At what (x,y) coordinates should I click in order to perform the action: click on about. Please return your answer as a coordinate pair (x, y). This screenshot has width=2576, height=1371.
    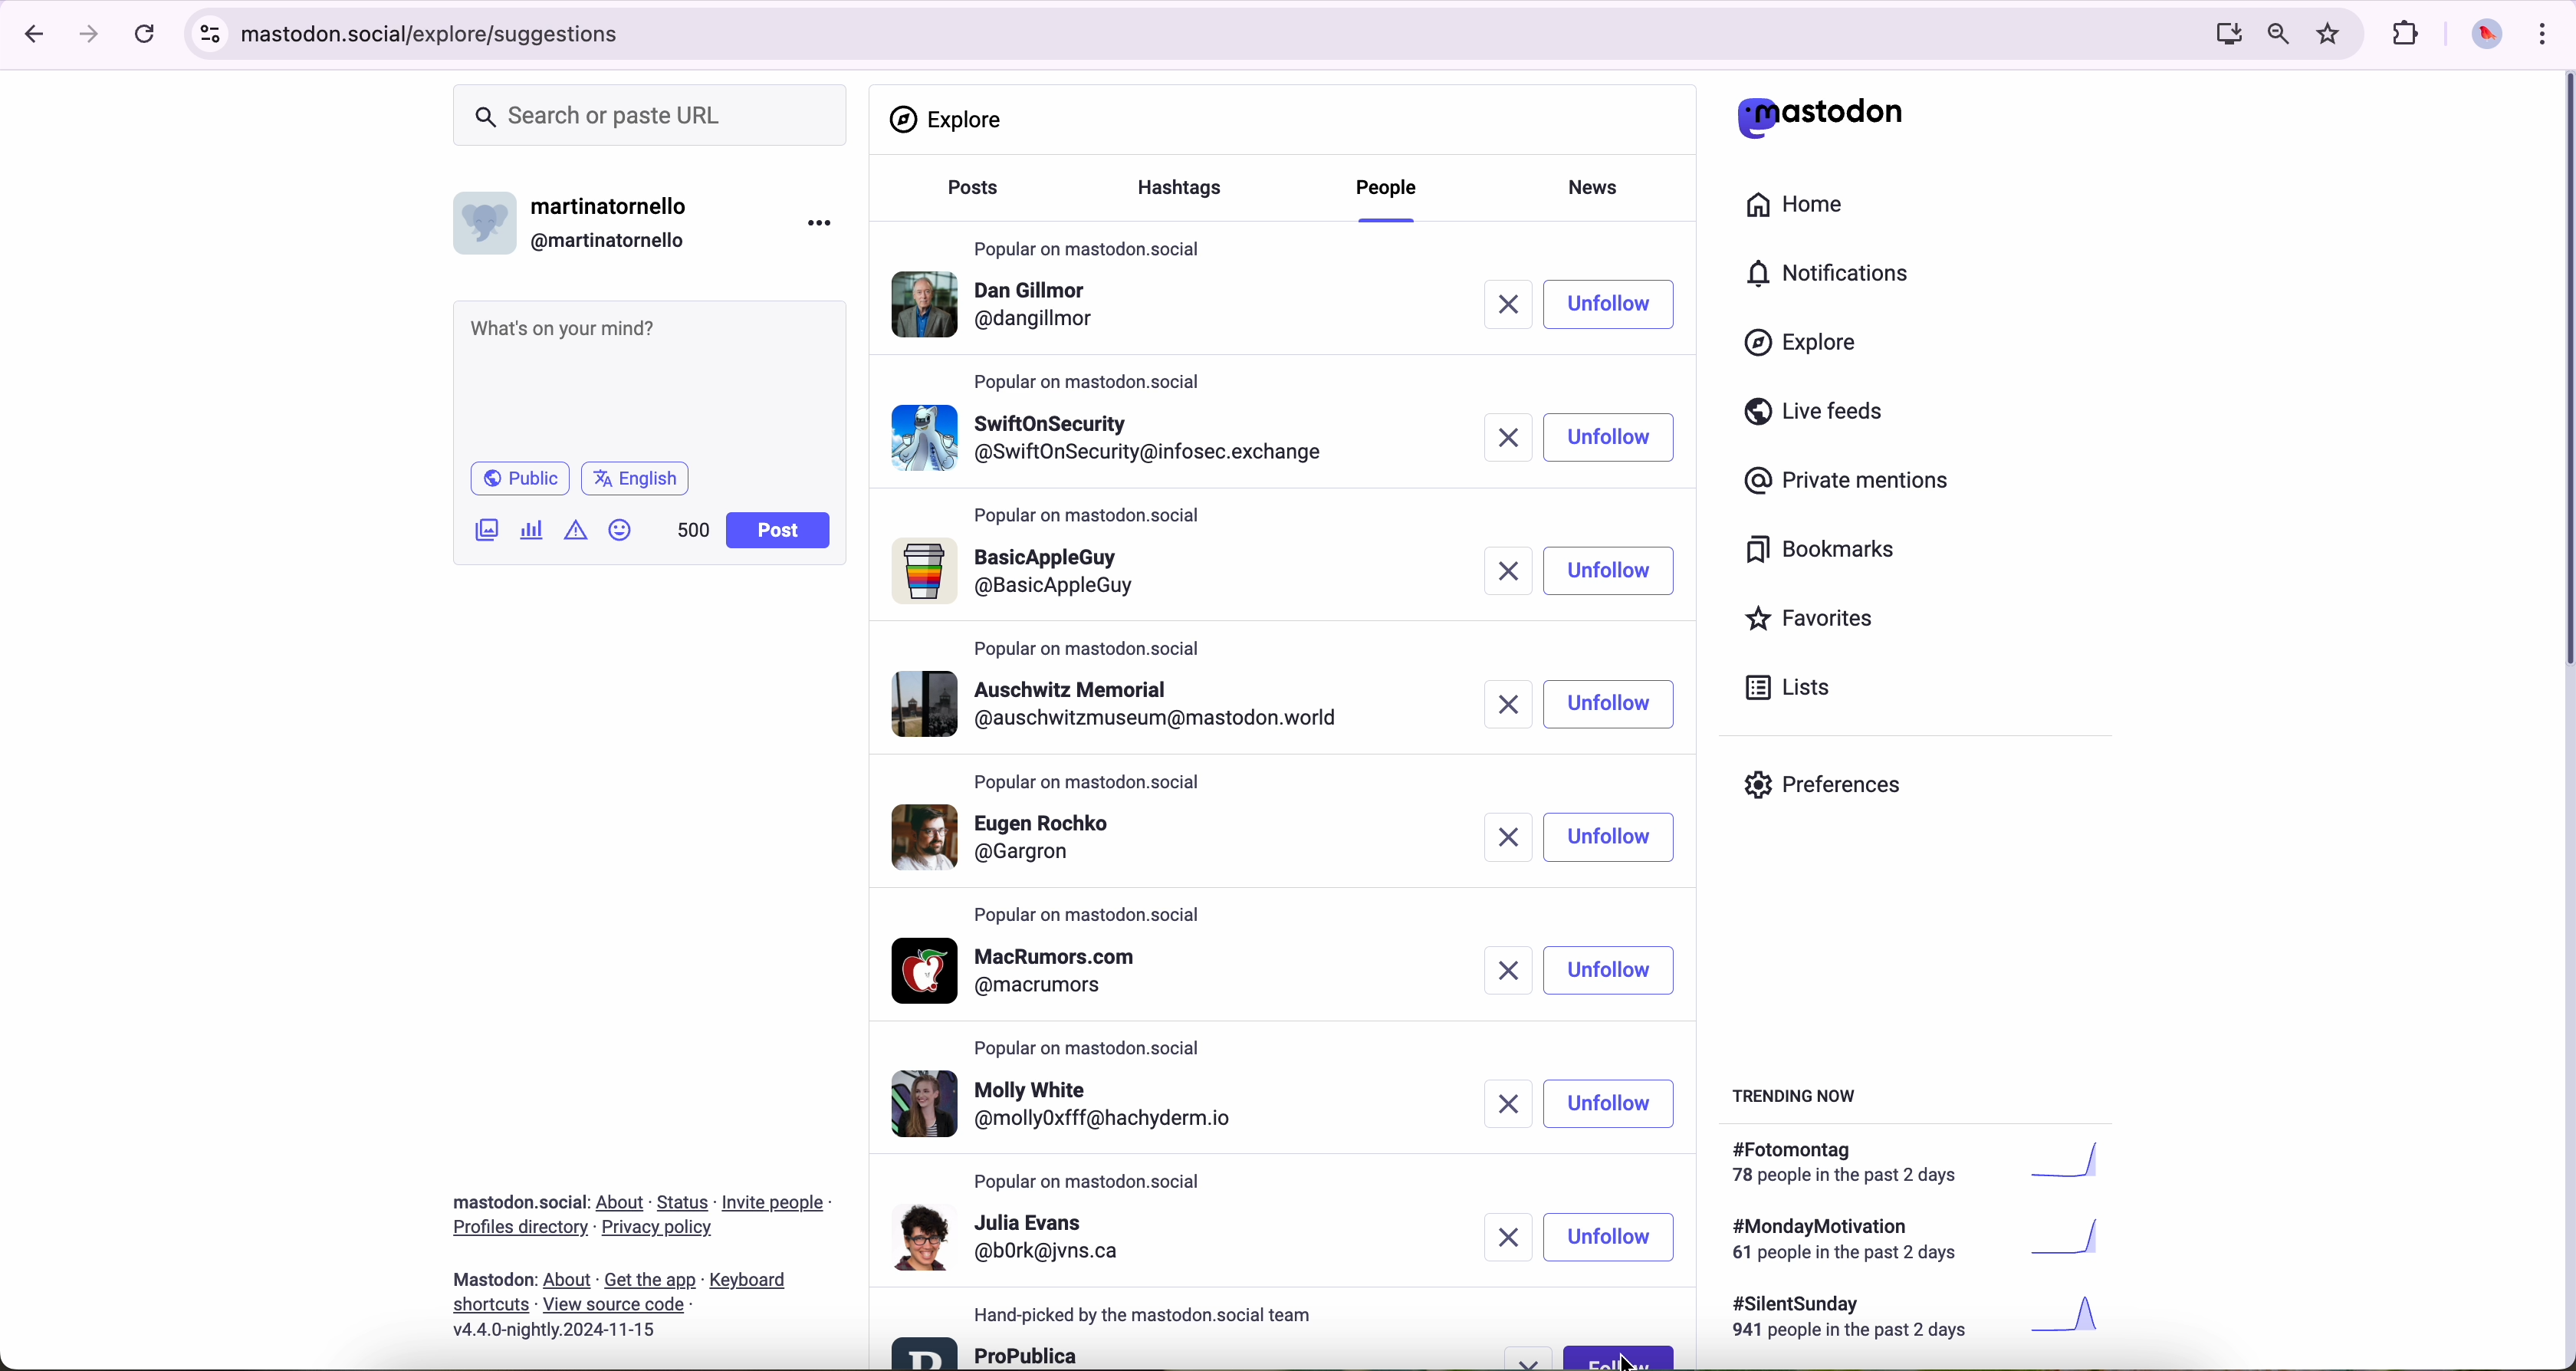
    Looking at the image, I should click on (641, 1259).